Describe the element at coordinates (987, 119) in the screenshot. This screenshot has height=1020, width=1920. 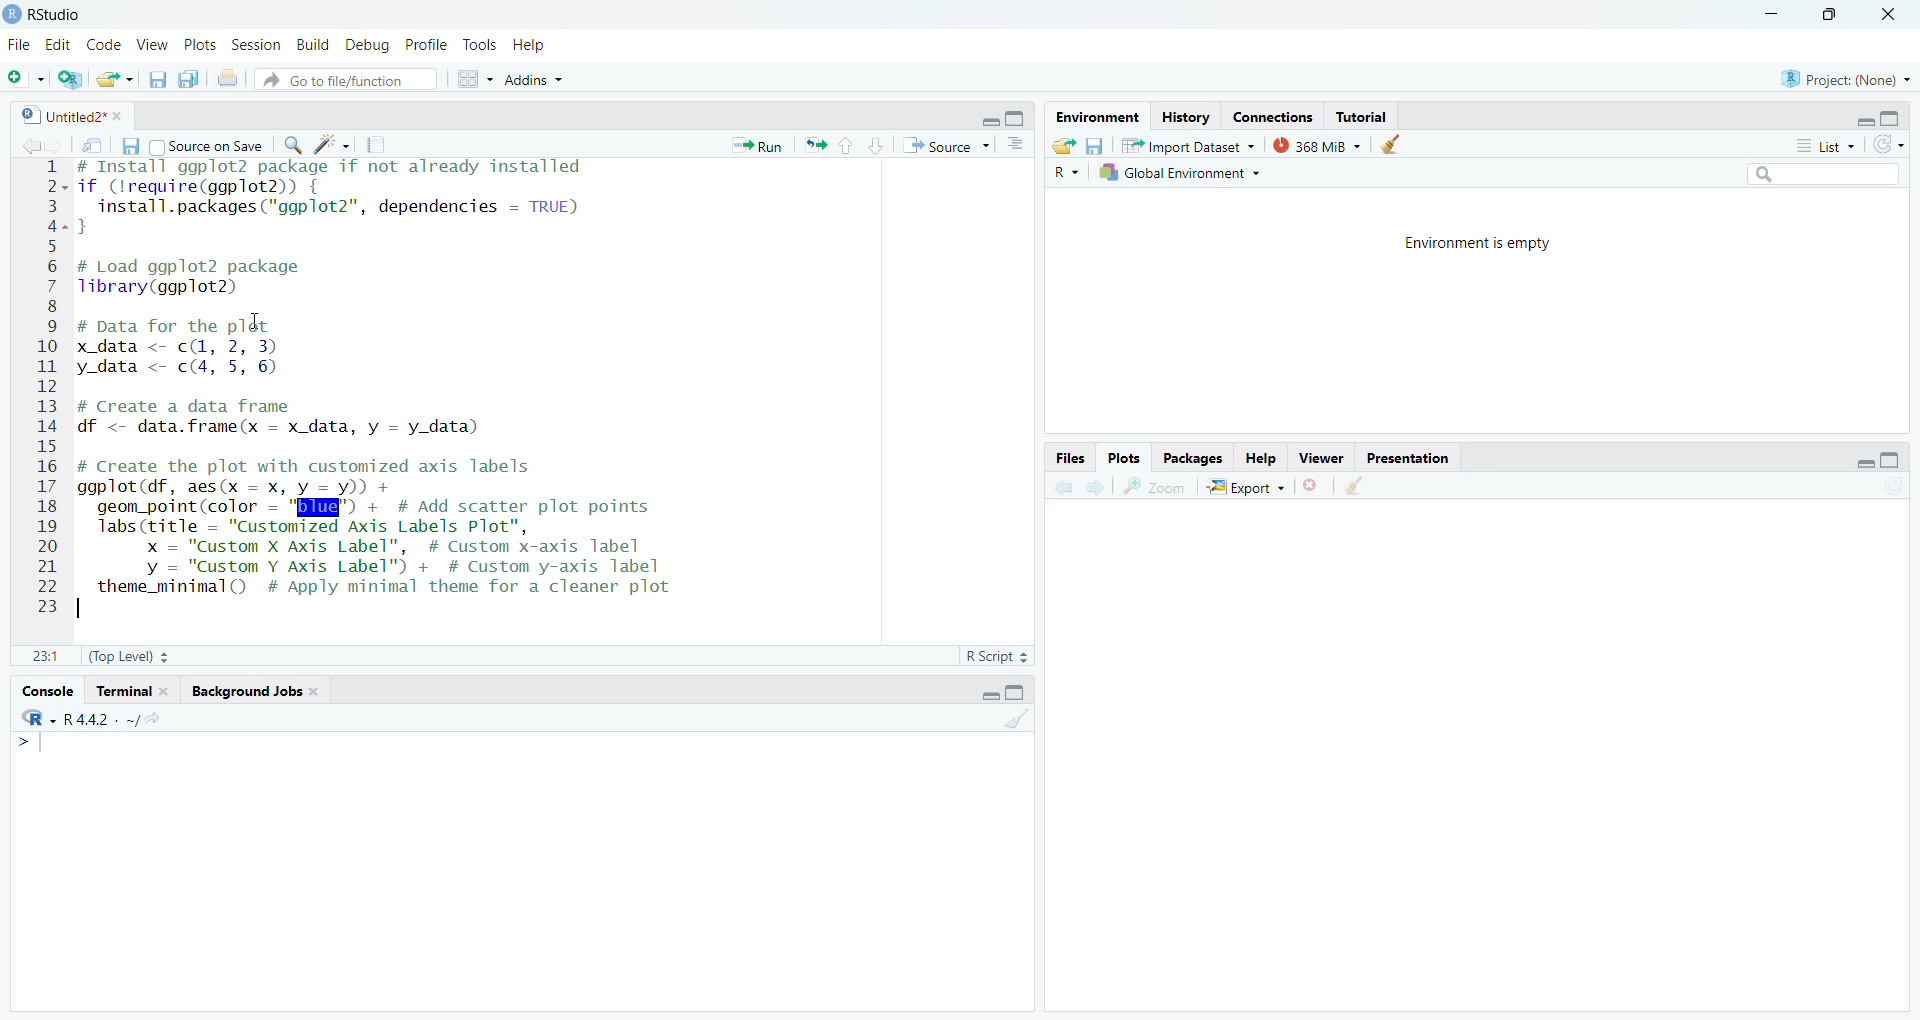
I see `minimise` at that location.